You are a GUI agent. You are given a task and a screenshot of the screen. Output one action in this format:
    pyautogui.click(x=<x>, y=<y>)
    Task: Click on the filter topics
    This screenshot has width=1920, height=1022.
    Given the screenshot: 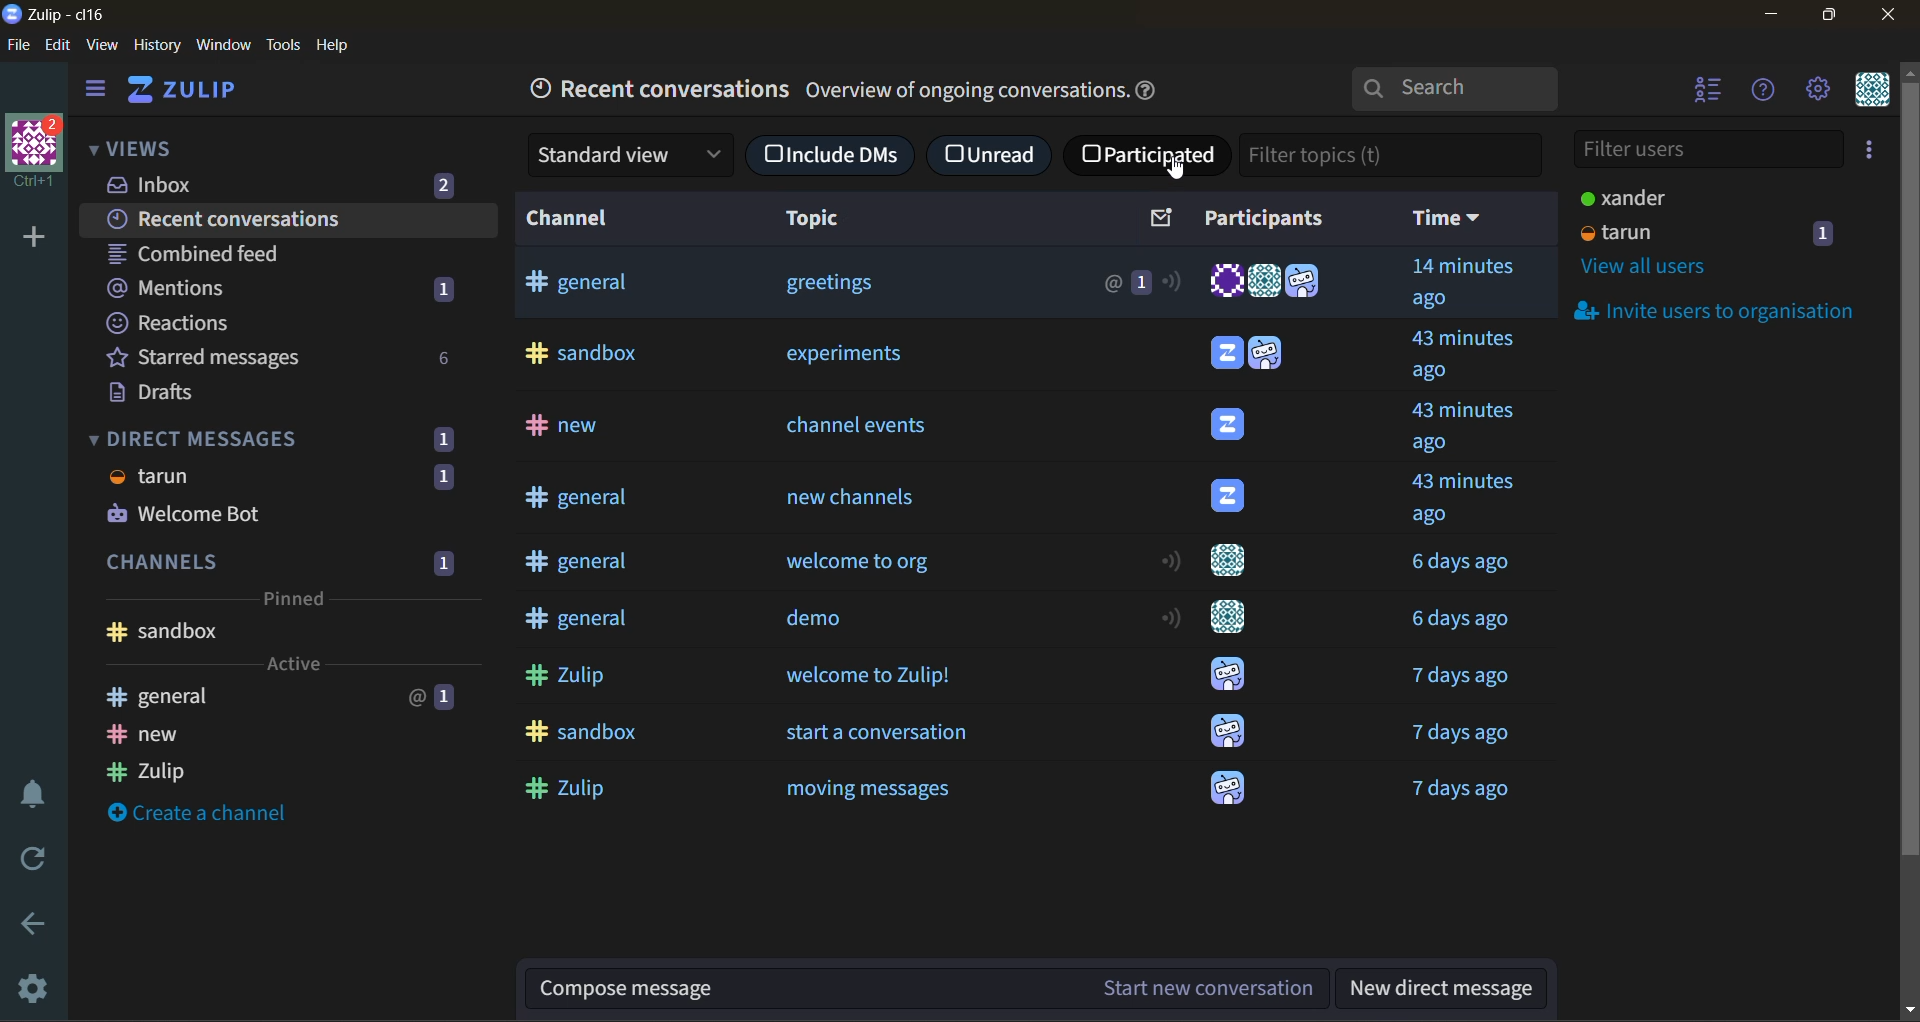 What is the action you would take?
    pyautogui.click(x=1363, y=156)
    